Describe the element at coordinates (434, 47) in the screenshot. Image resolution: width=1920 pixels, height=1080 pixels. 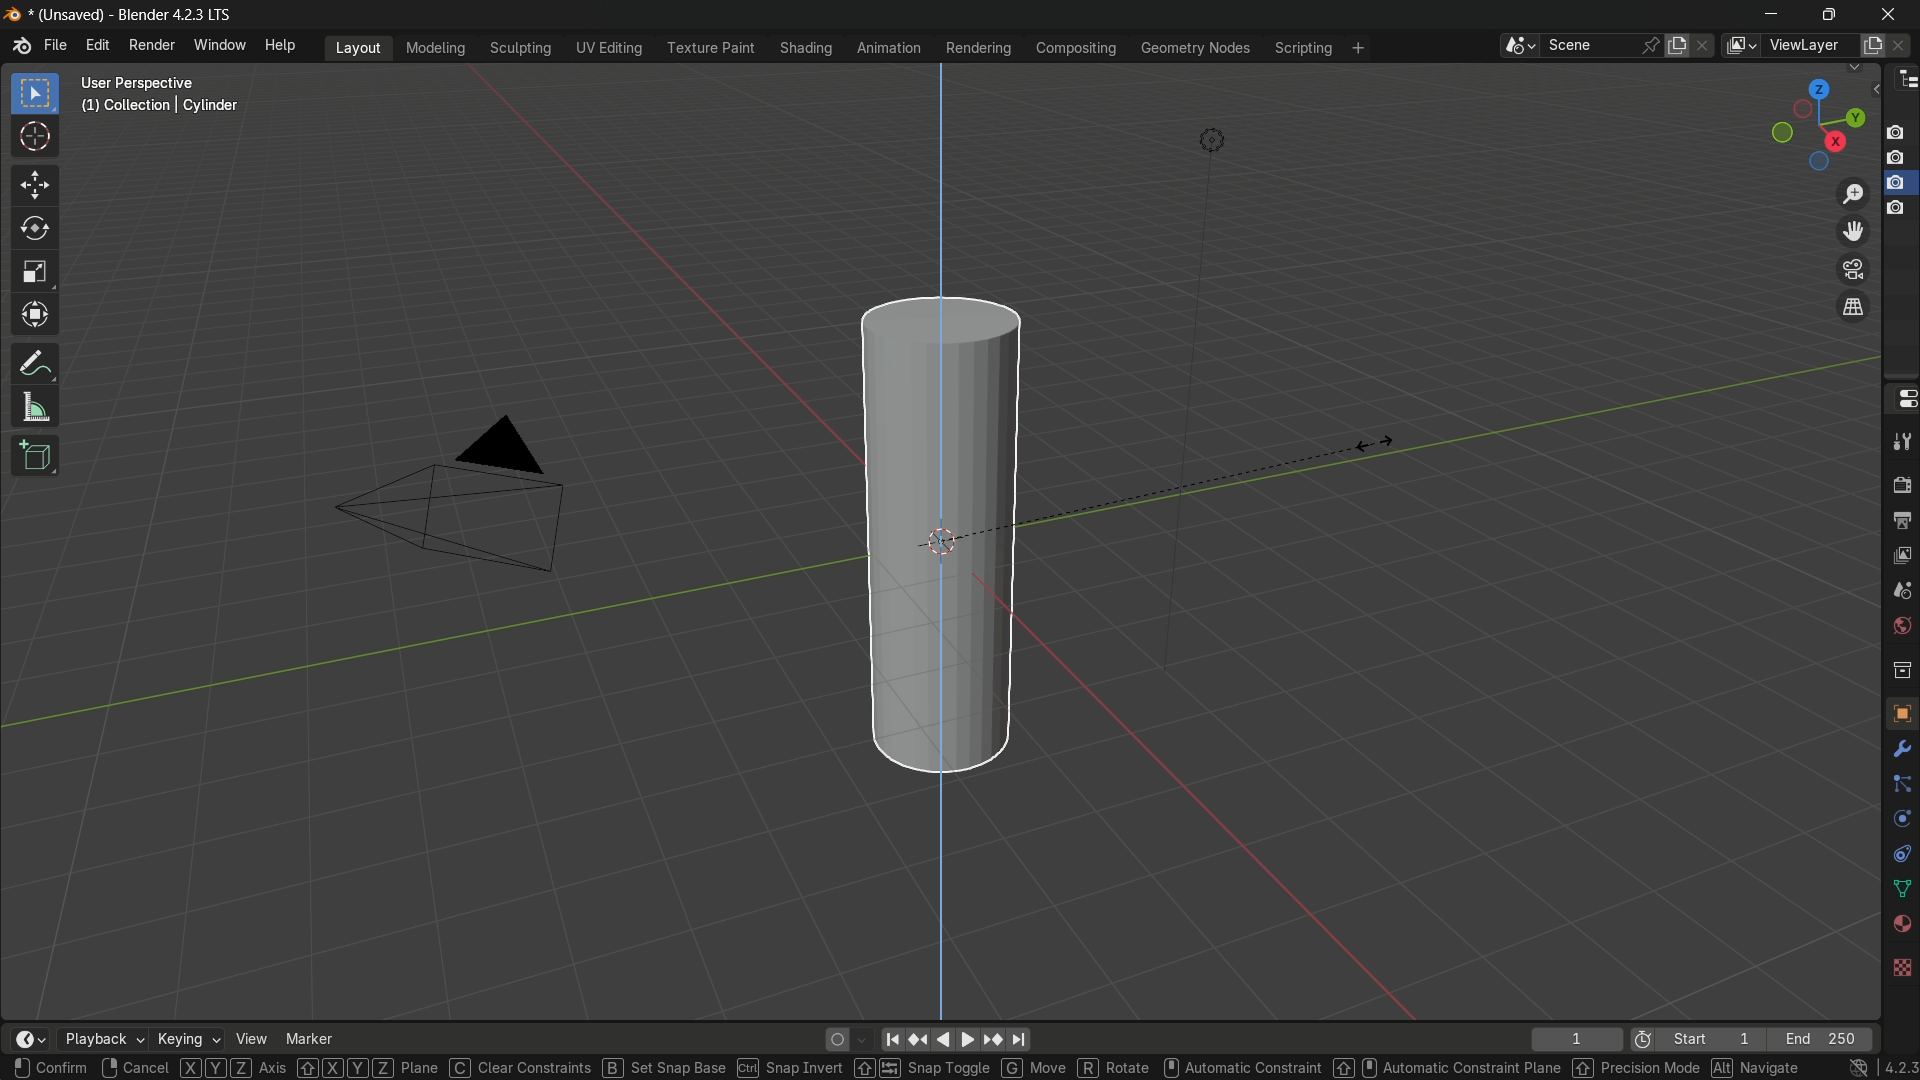
I see `modeling` at that location.